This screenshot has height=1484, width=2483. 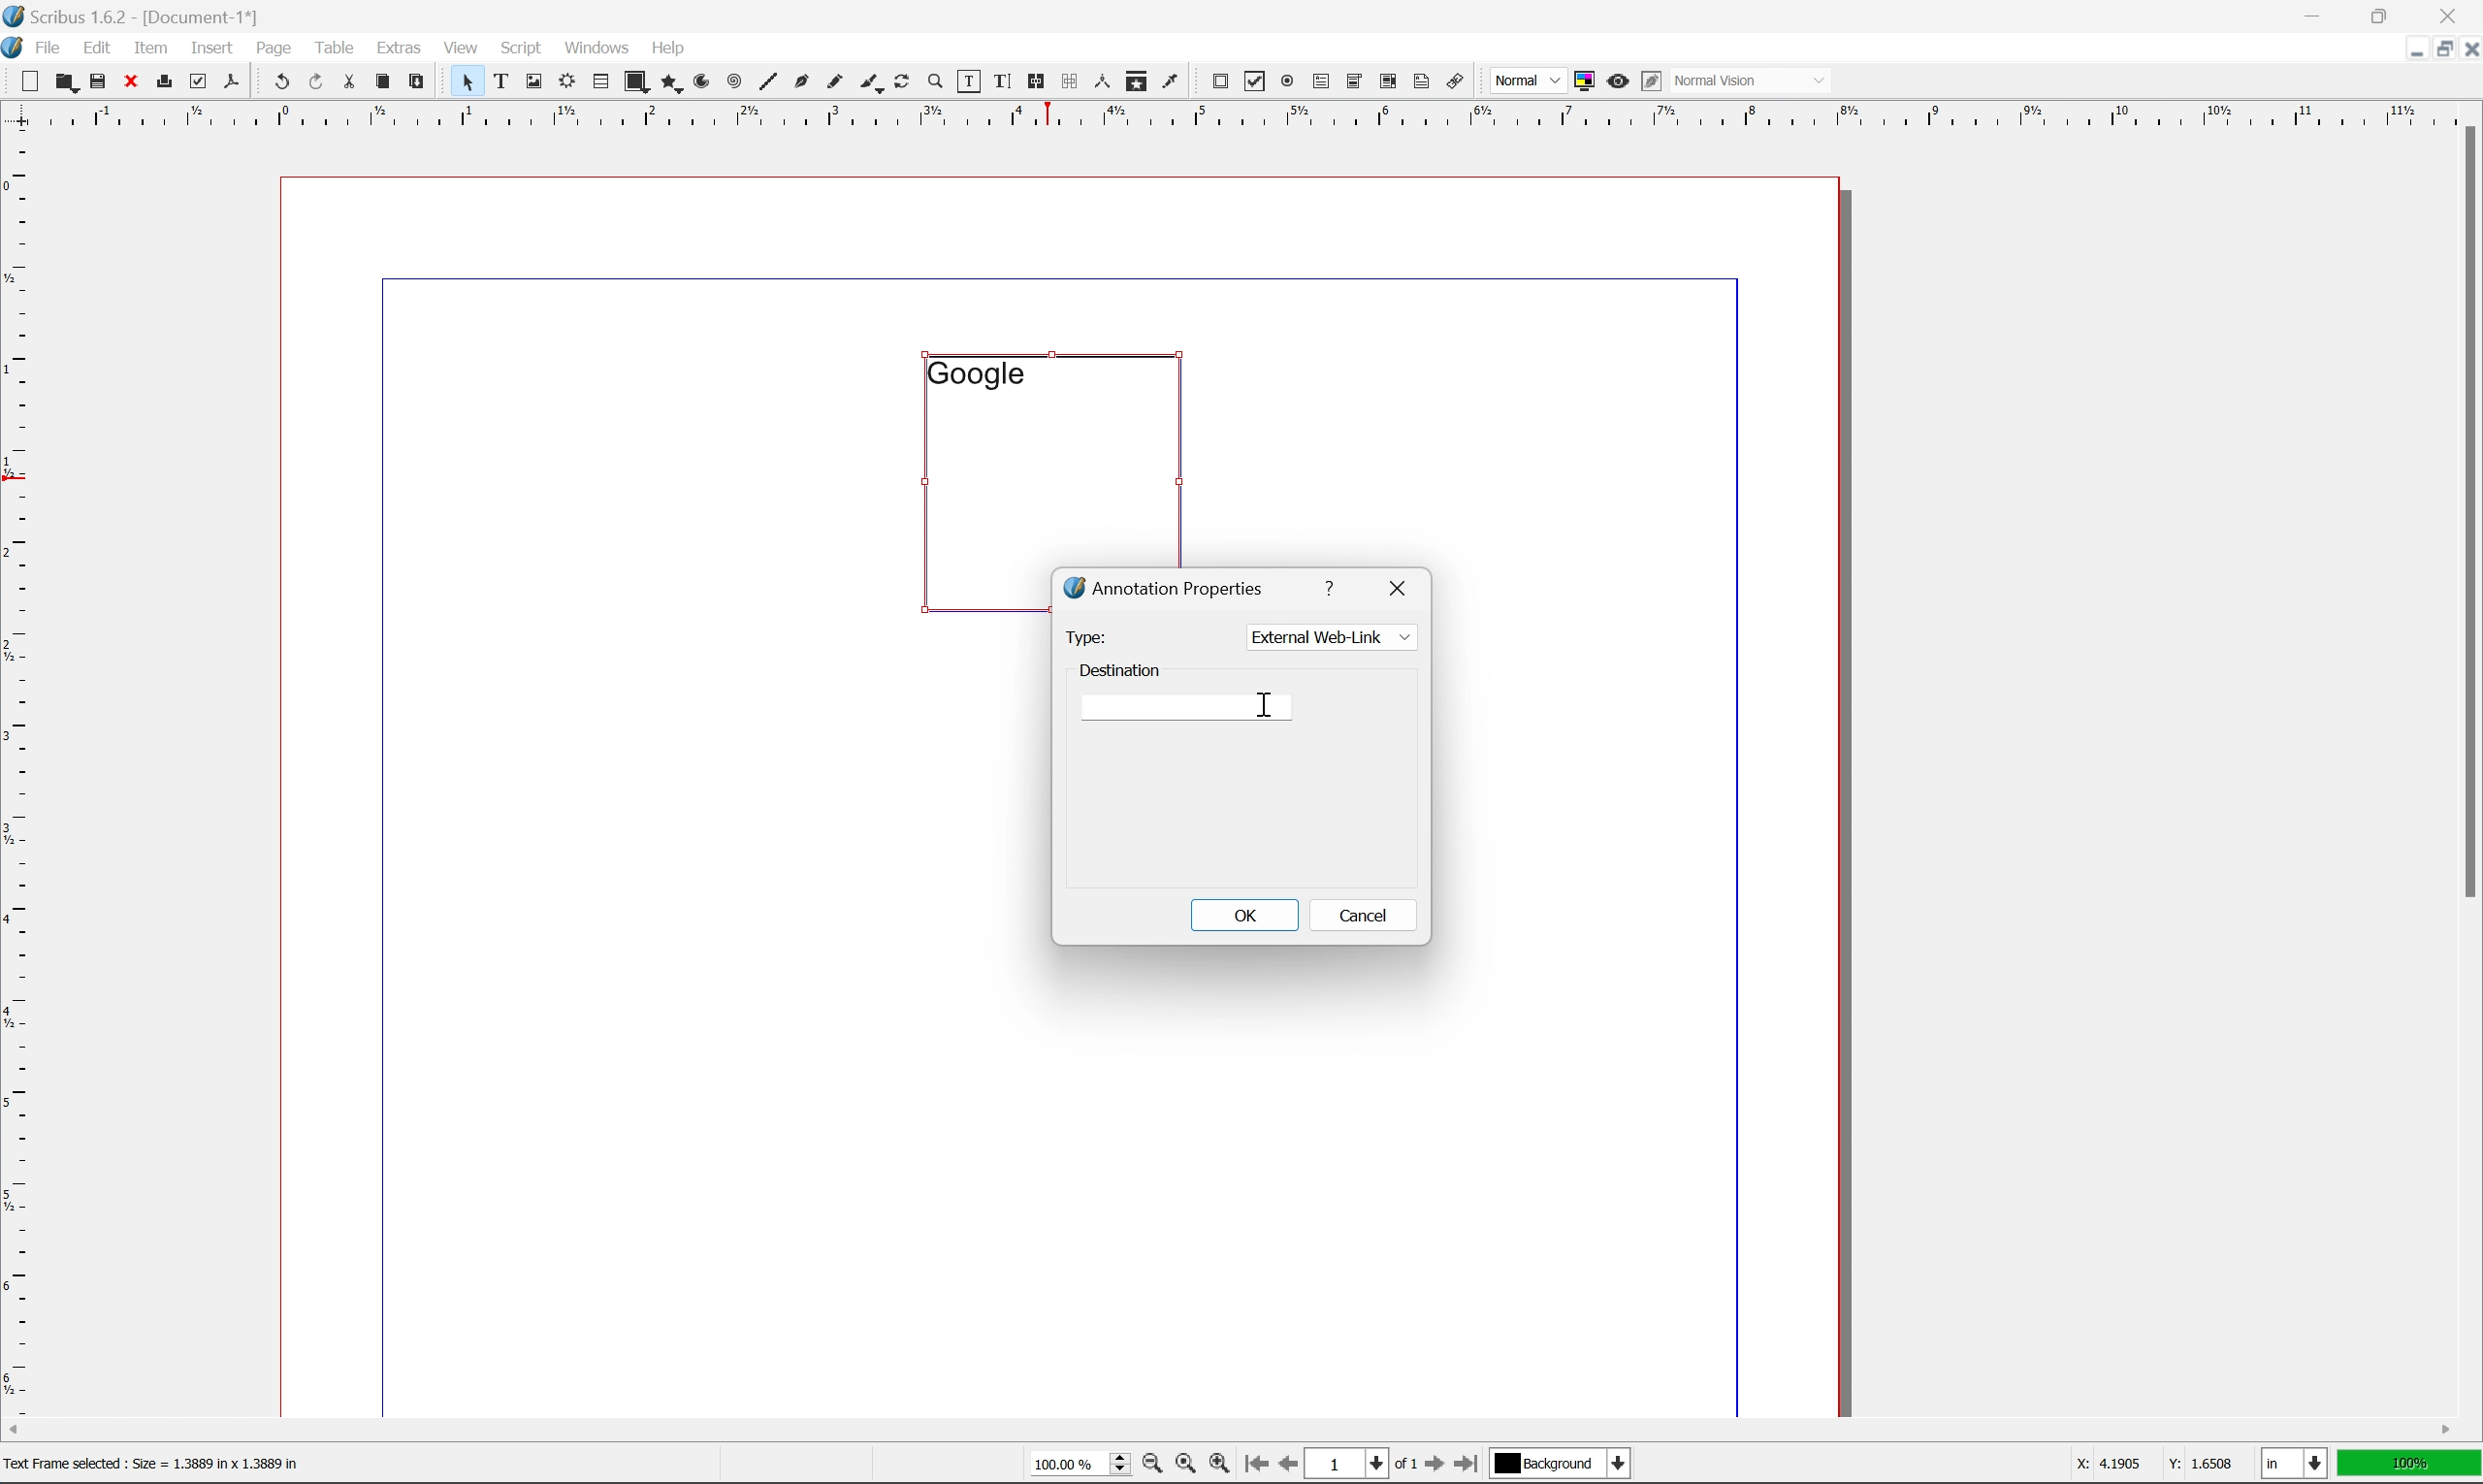 What do you see at coordinates (2385, 15) in the screenshot?
I see `restore down` at bounding box center [2385, 15].